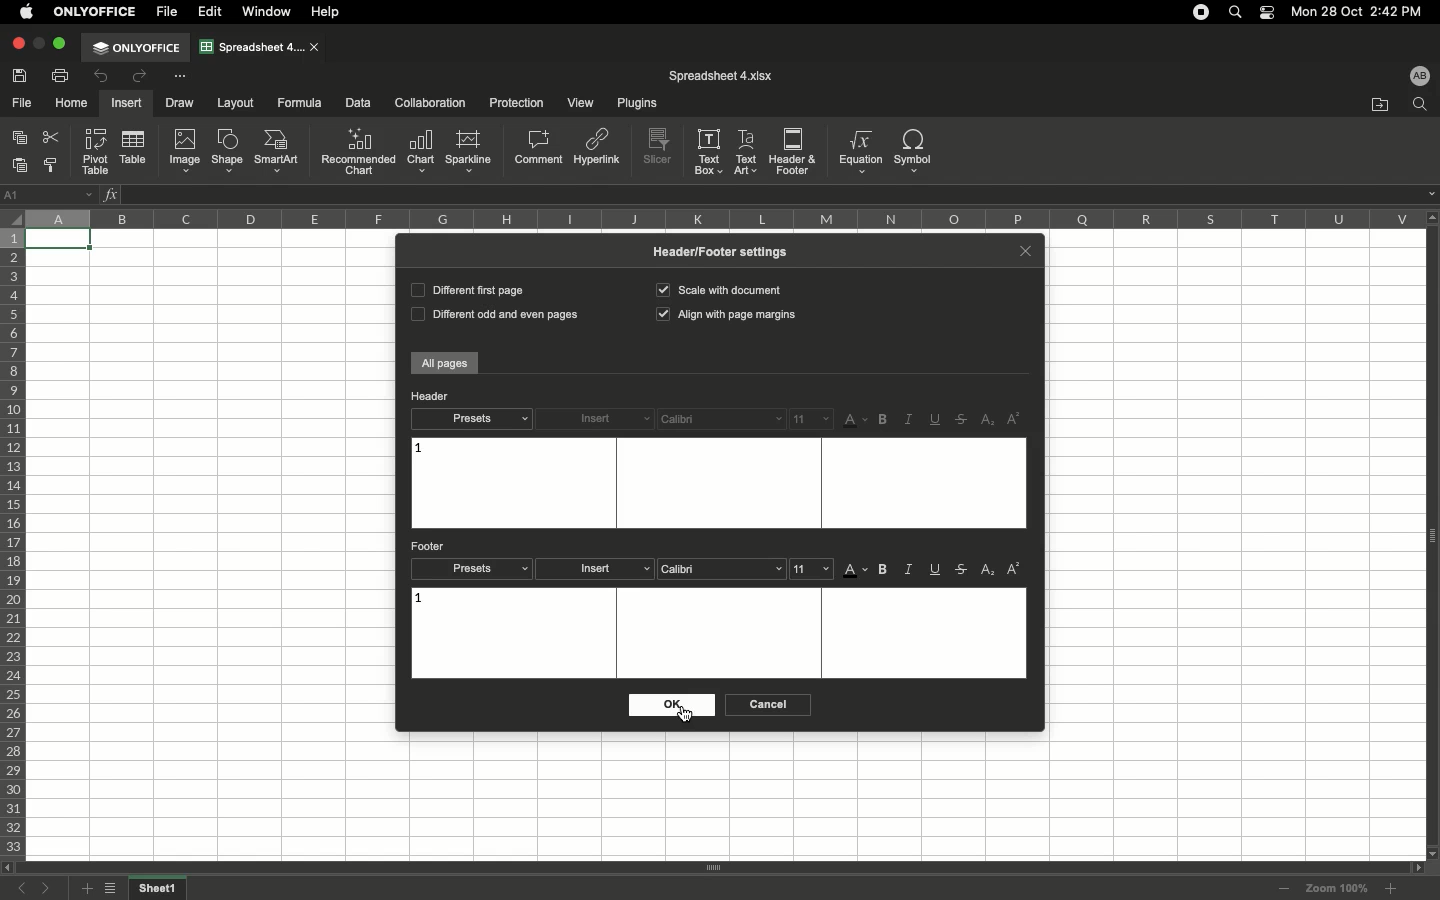 This screenshot has height=900, width=1440. I want to click on Zoom out, so click(1285, 890).